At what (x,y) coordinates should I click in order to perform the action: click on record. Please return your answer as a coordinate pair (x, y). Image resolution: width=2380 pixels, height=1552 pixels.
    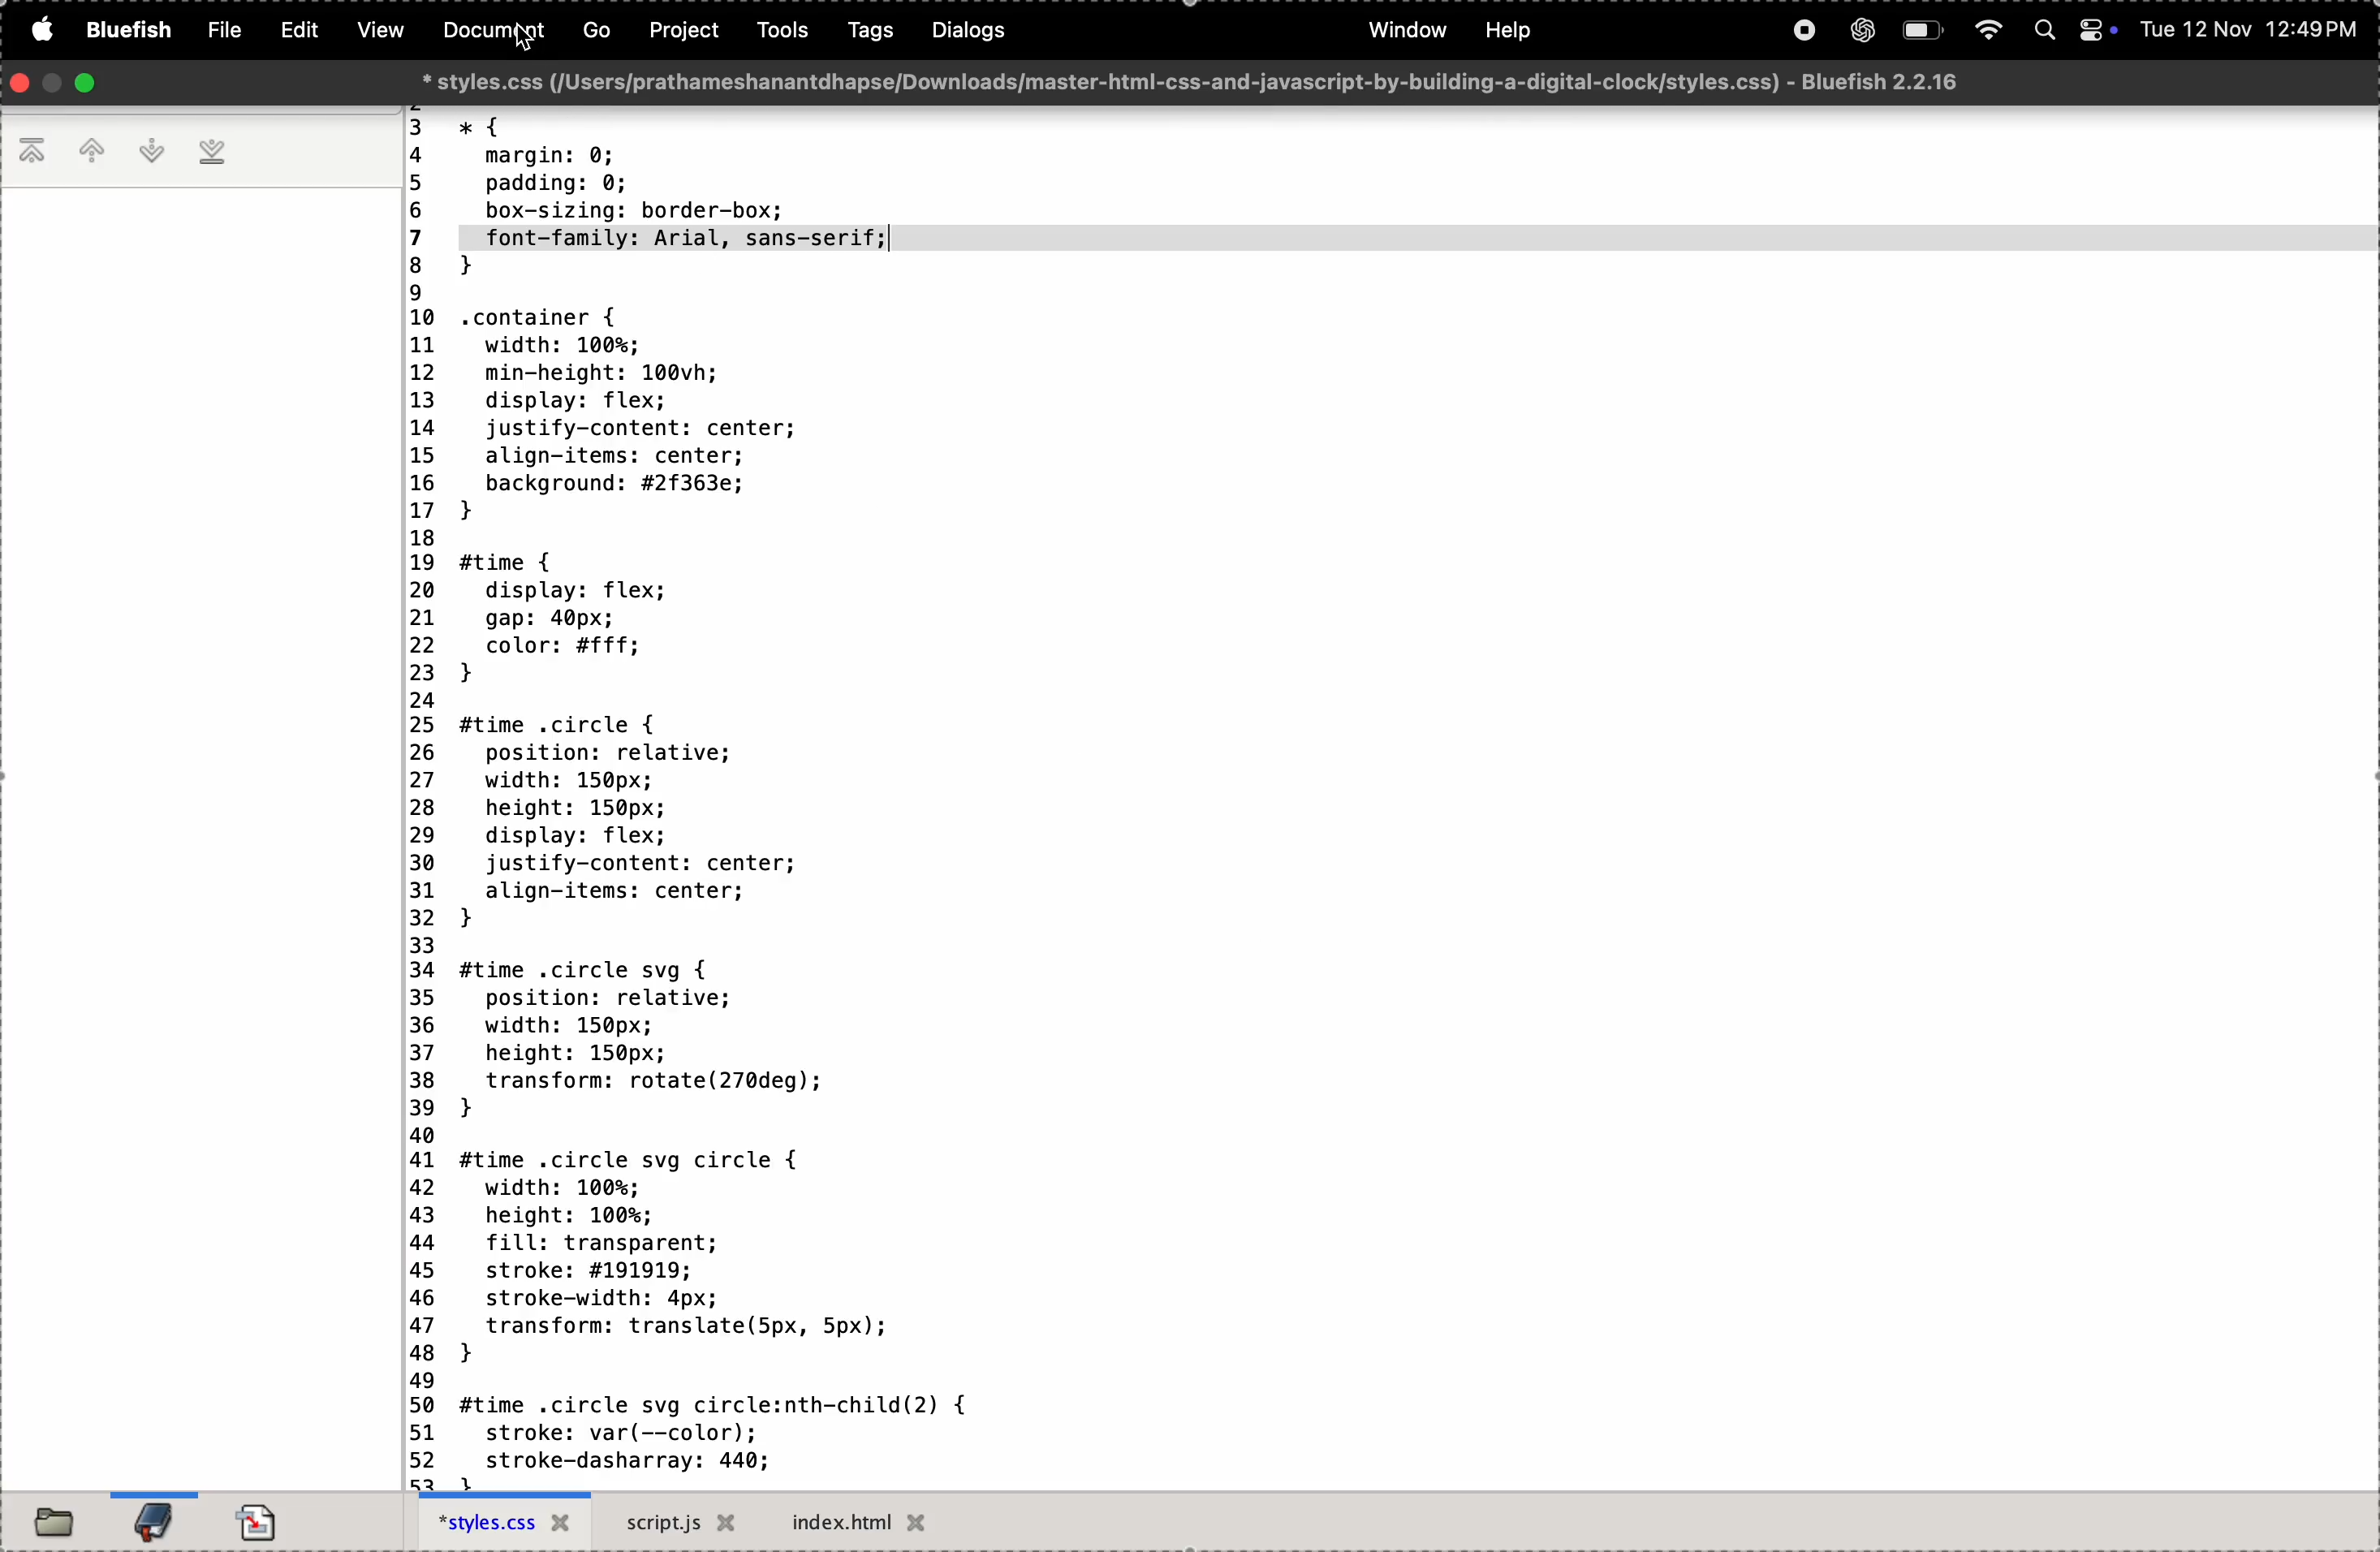
    Looking at the image, I should click on (1803, 34).